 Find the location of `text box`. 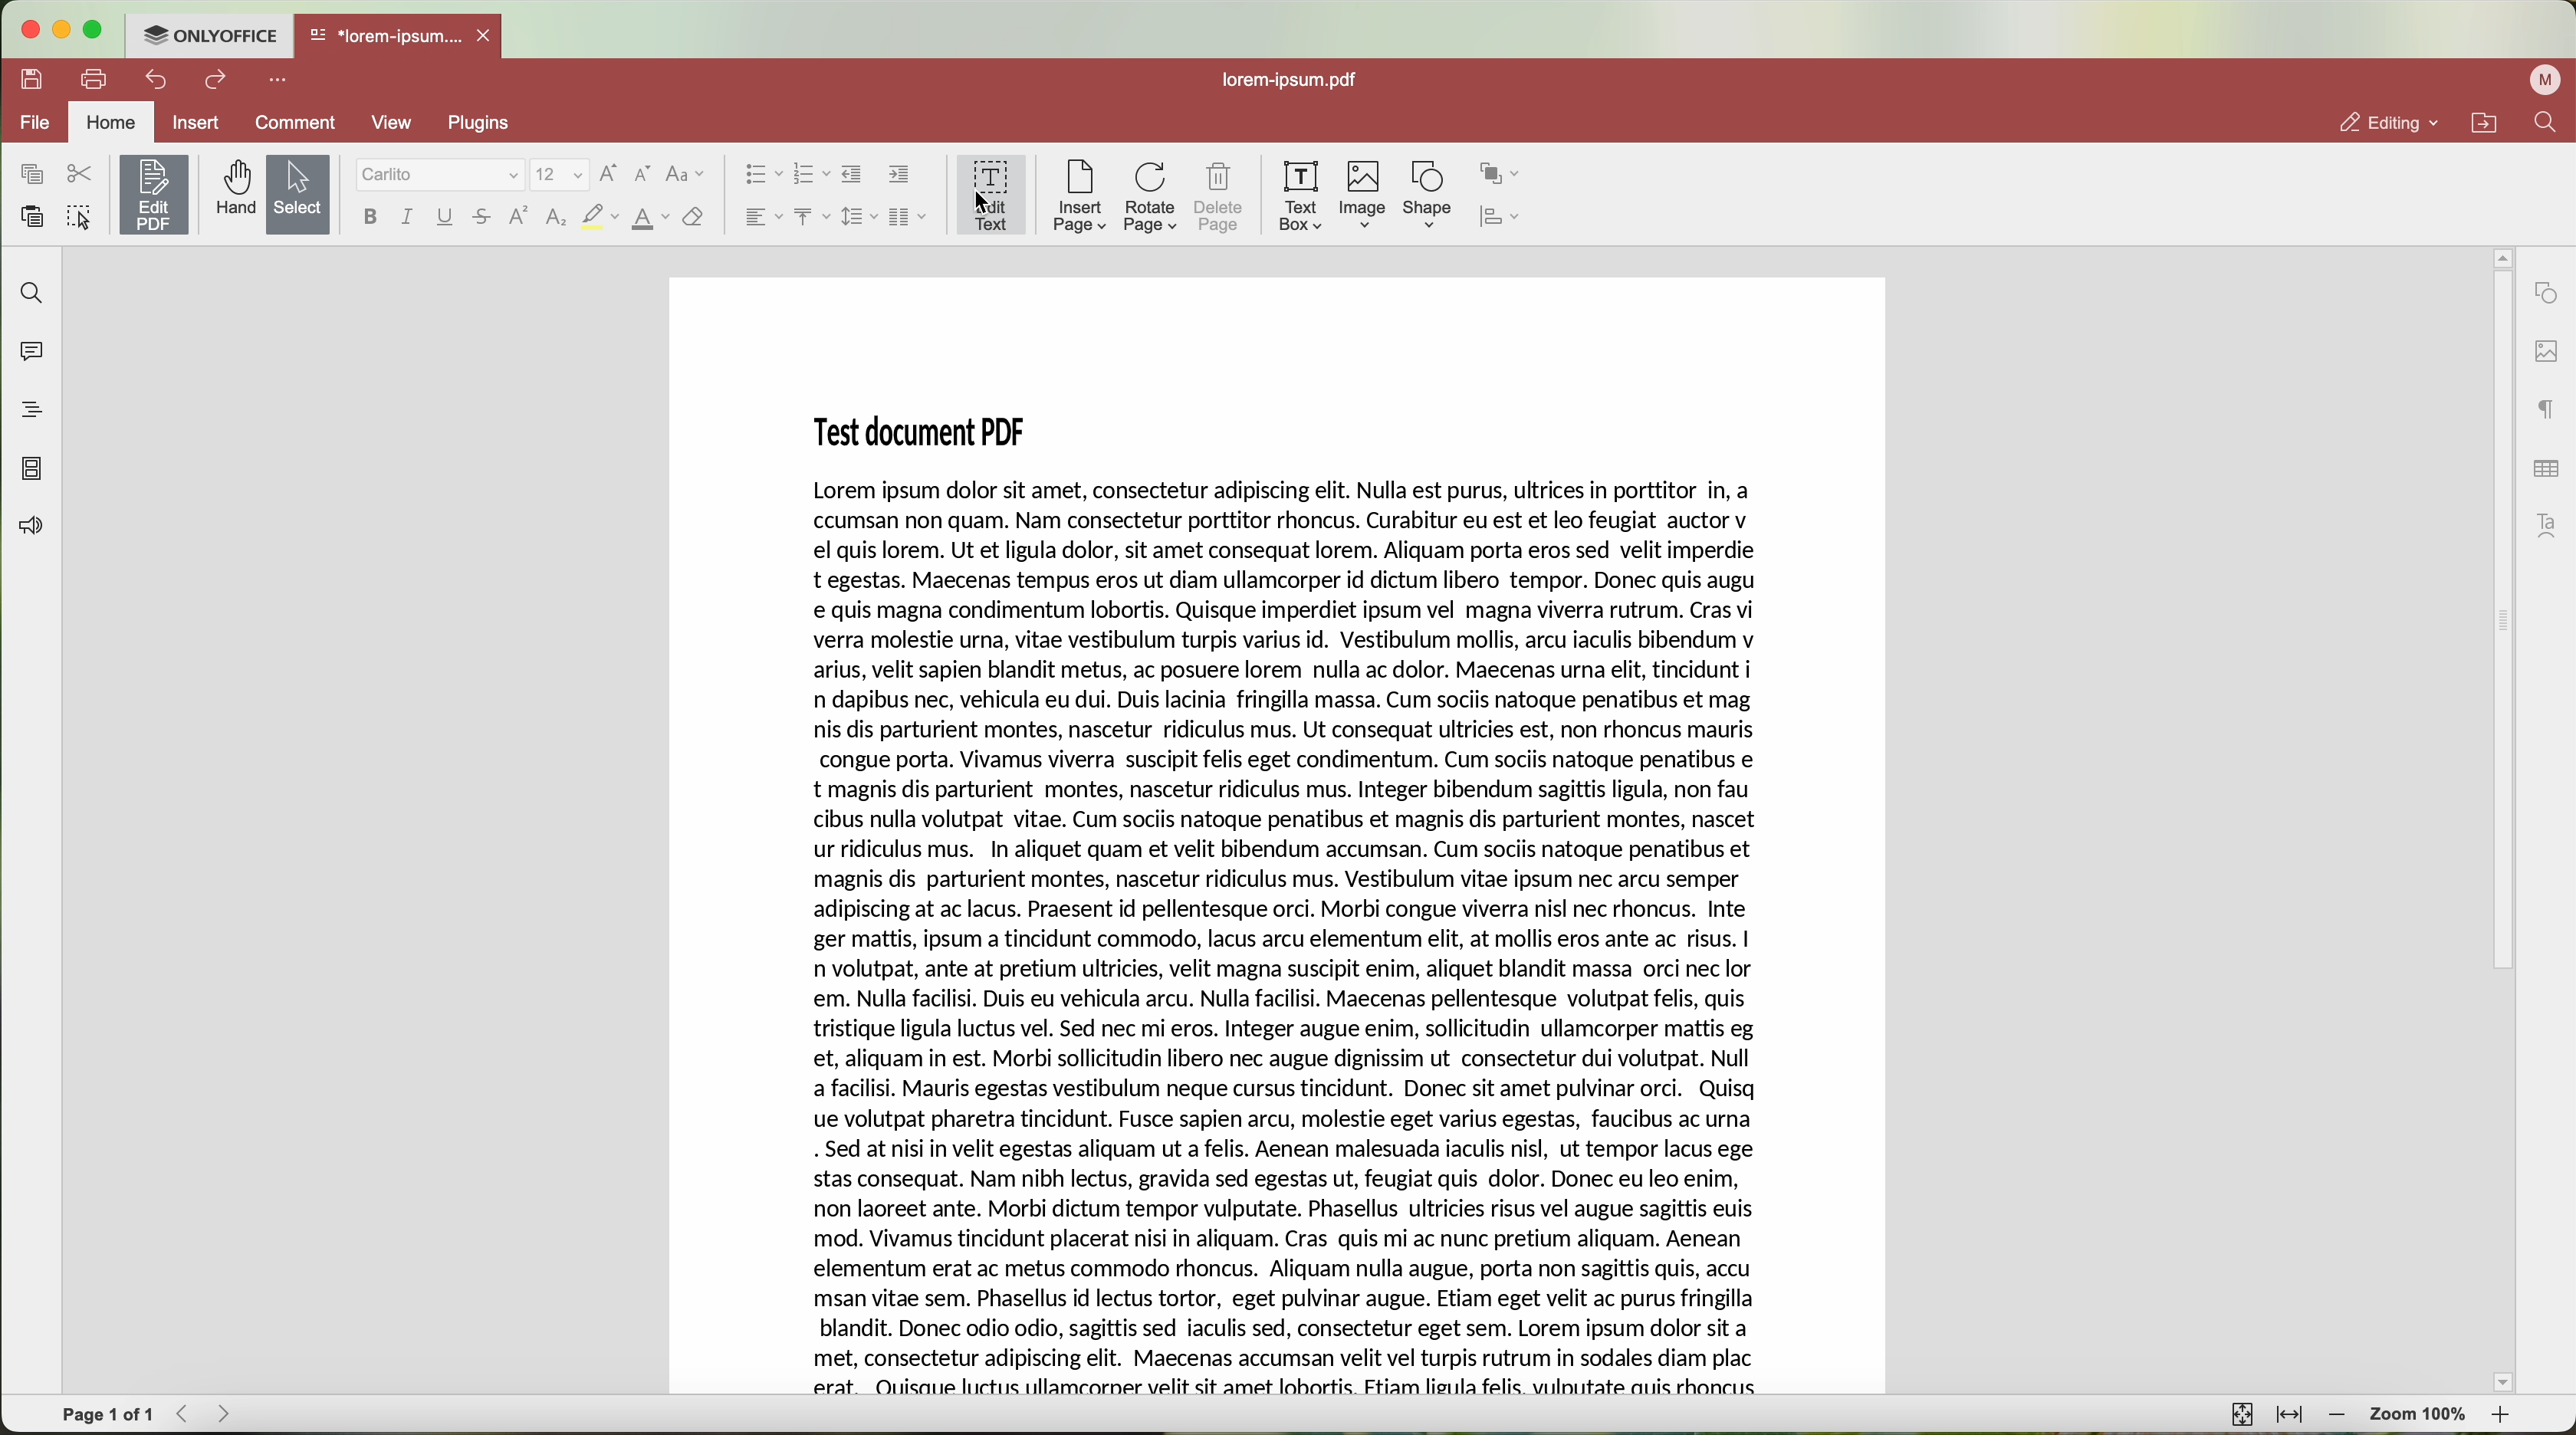

text box is located at coordinates (1301, 198).